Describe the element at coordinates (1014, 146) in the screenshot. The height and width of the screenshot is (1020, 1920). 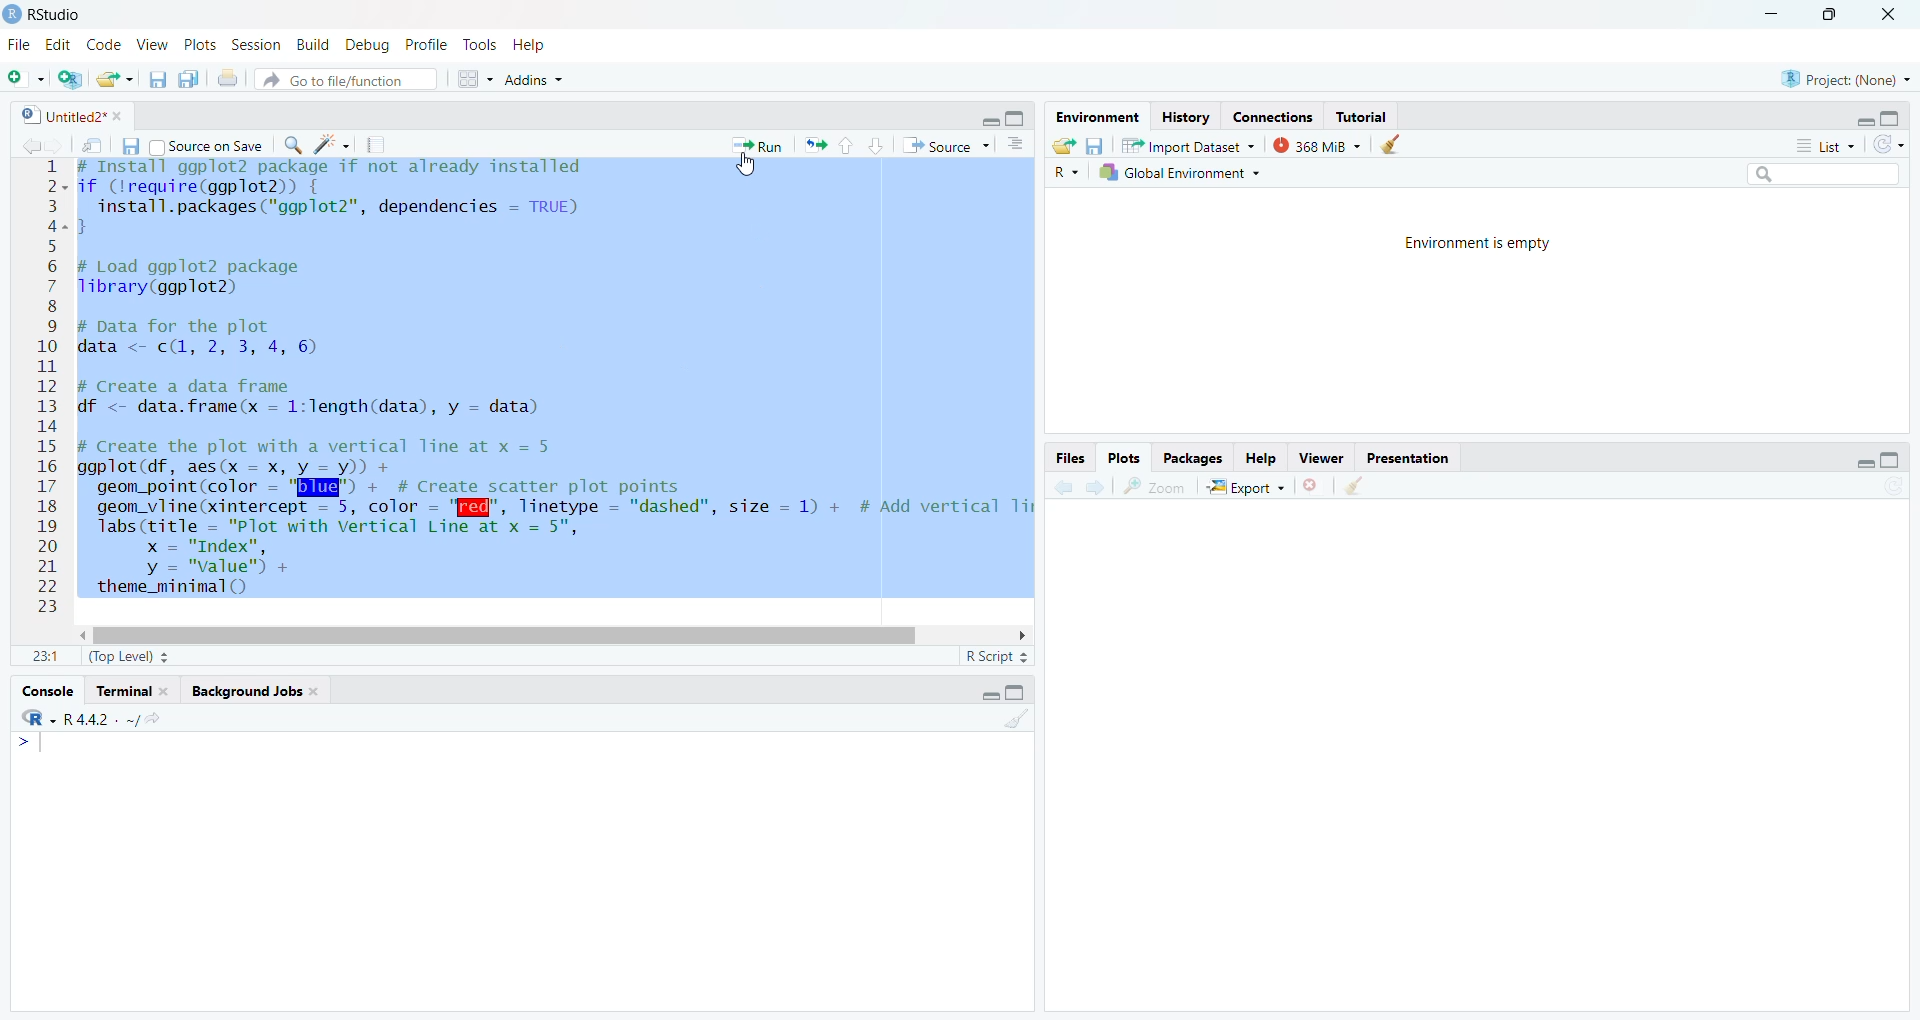
I see `options` at that location.